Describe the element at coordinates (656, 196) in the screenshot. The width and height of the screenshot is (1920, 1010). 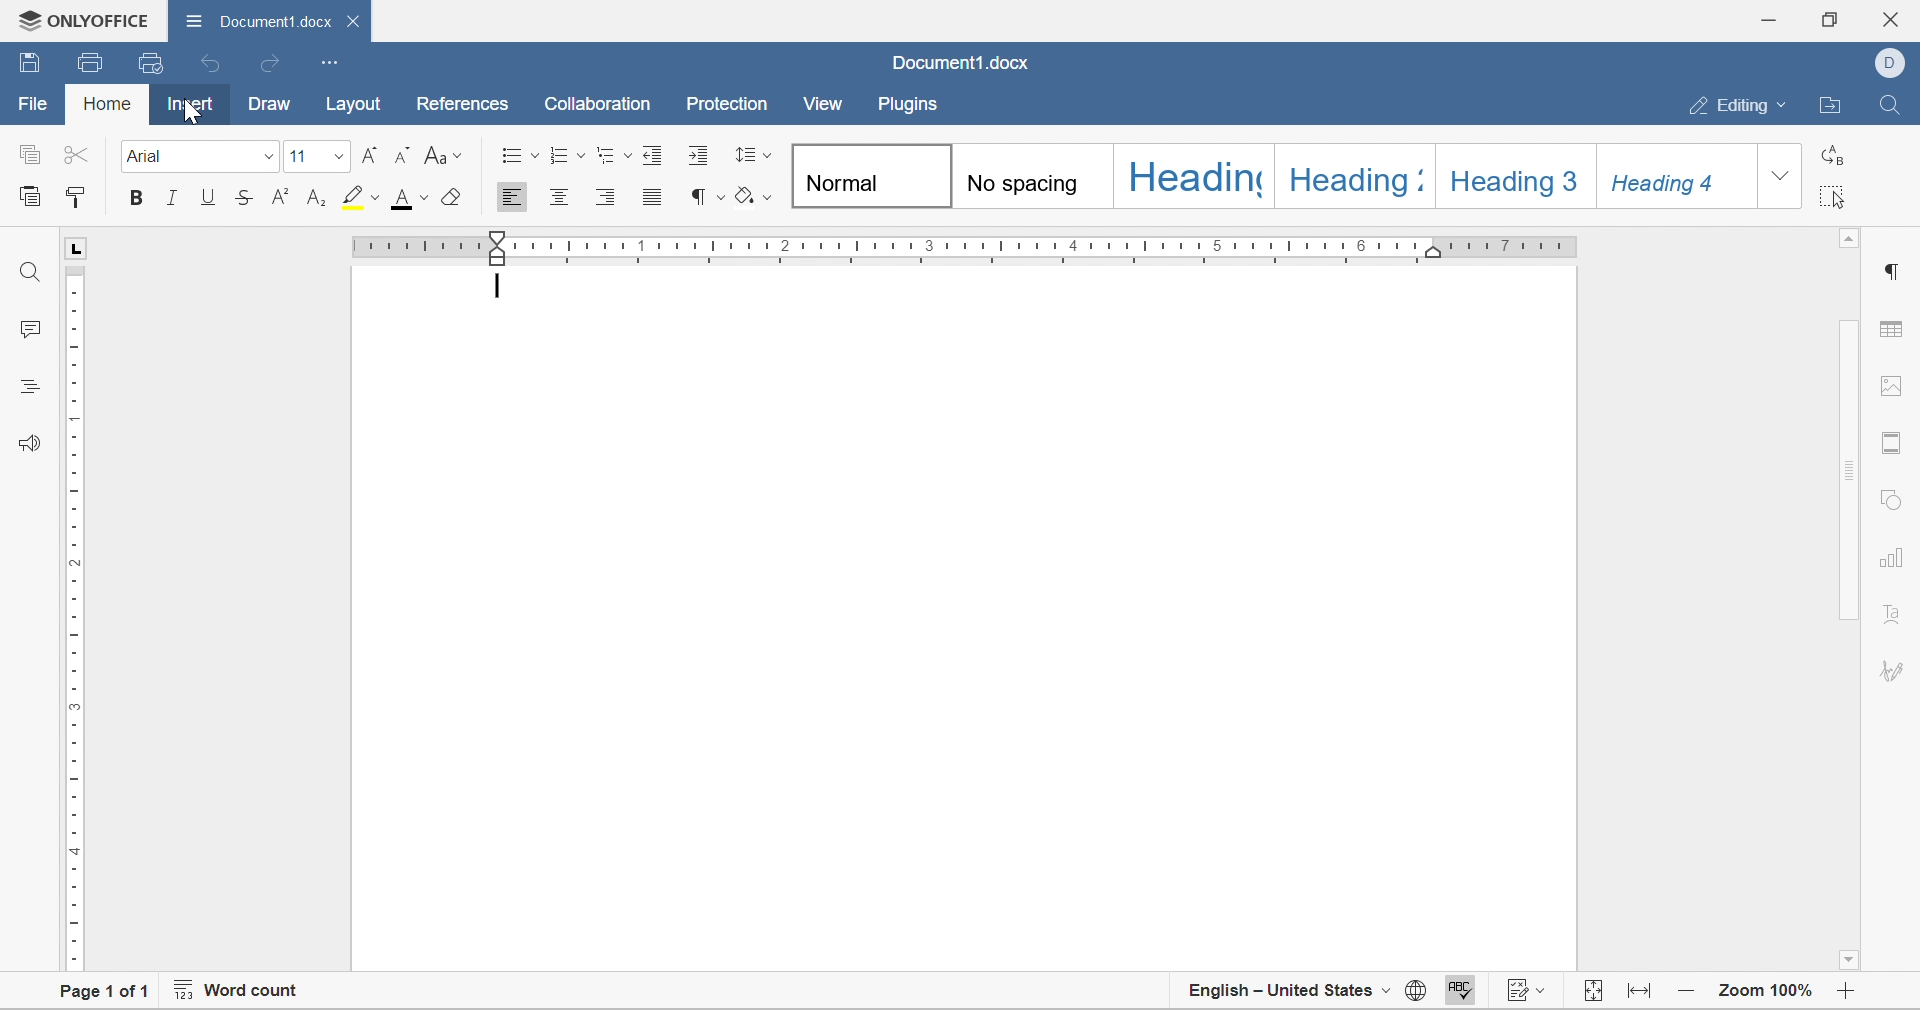
I see `Justified` at that location.